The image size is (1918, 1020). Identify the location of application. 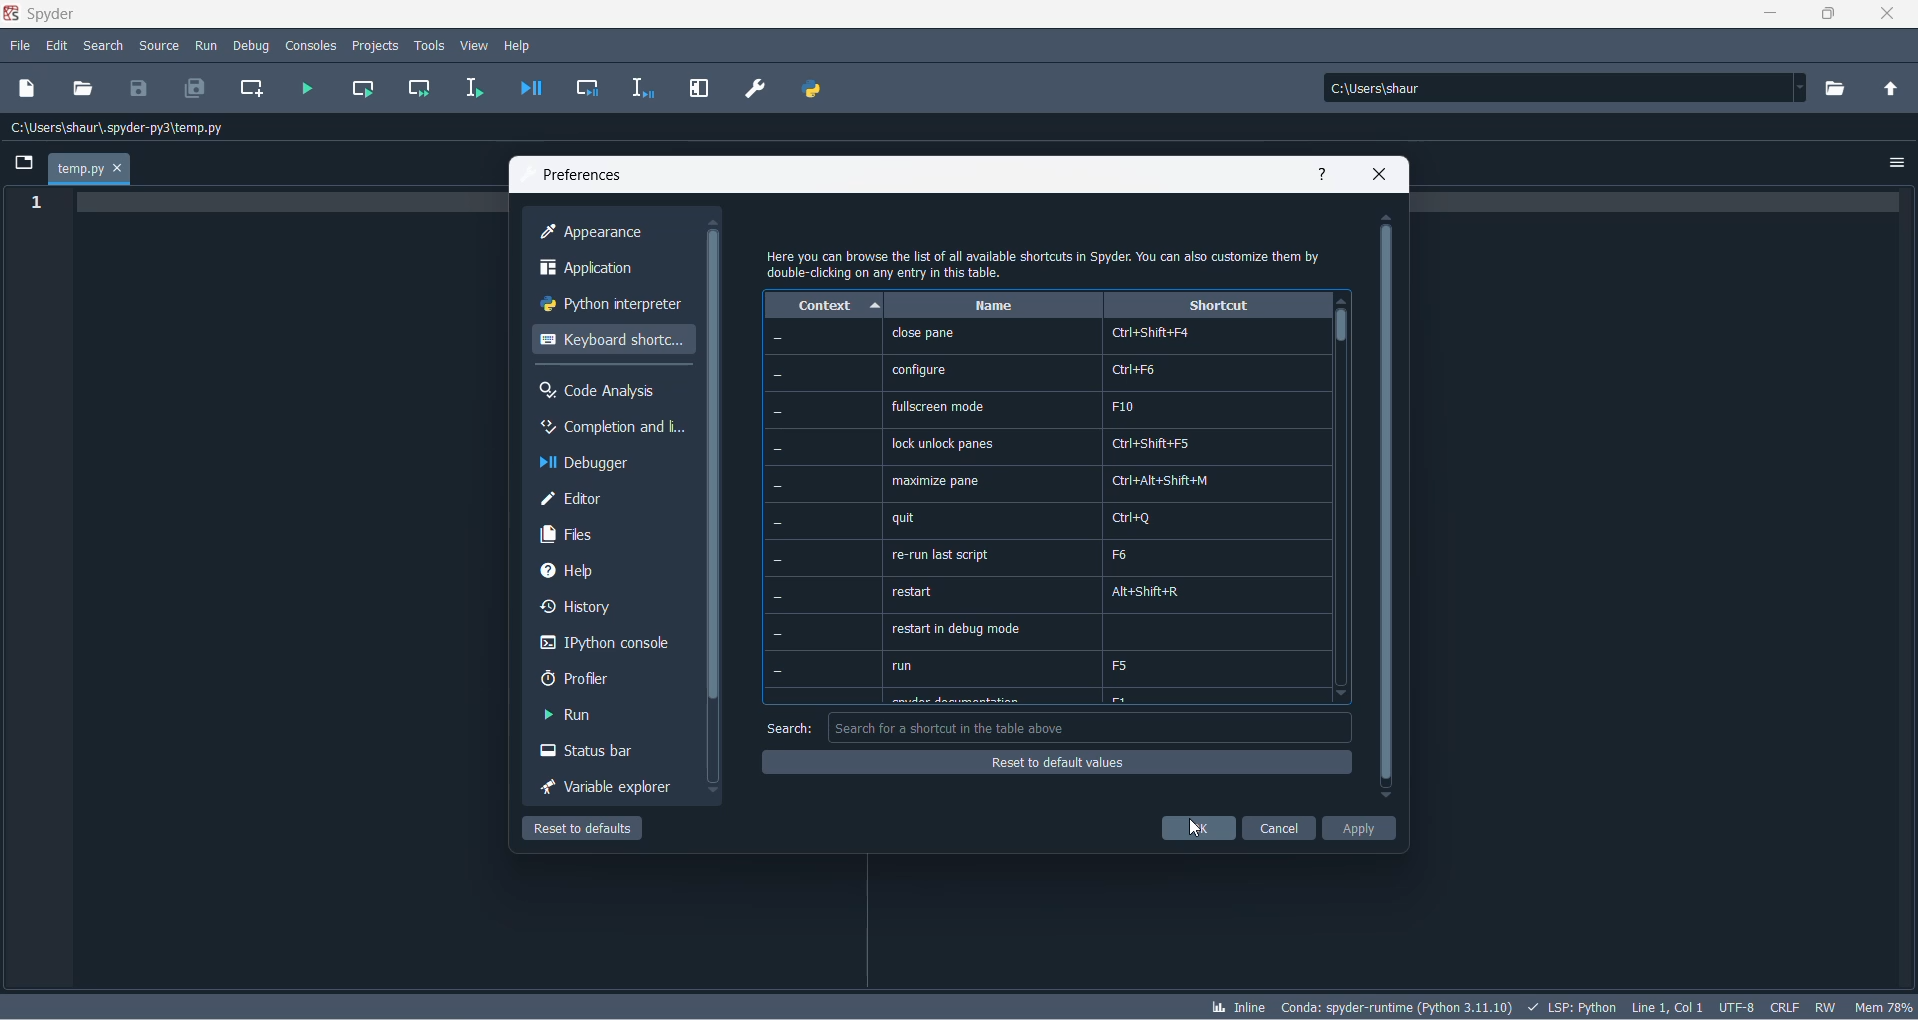
(610, 270).